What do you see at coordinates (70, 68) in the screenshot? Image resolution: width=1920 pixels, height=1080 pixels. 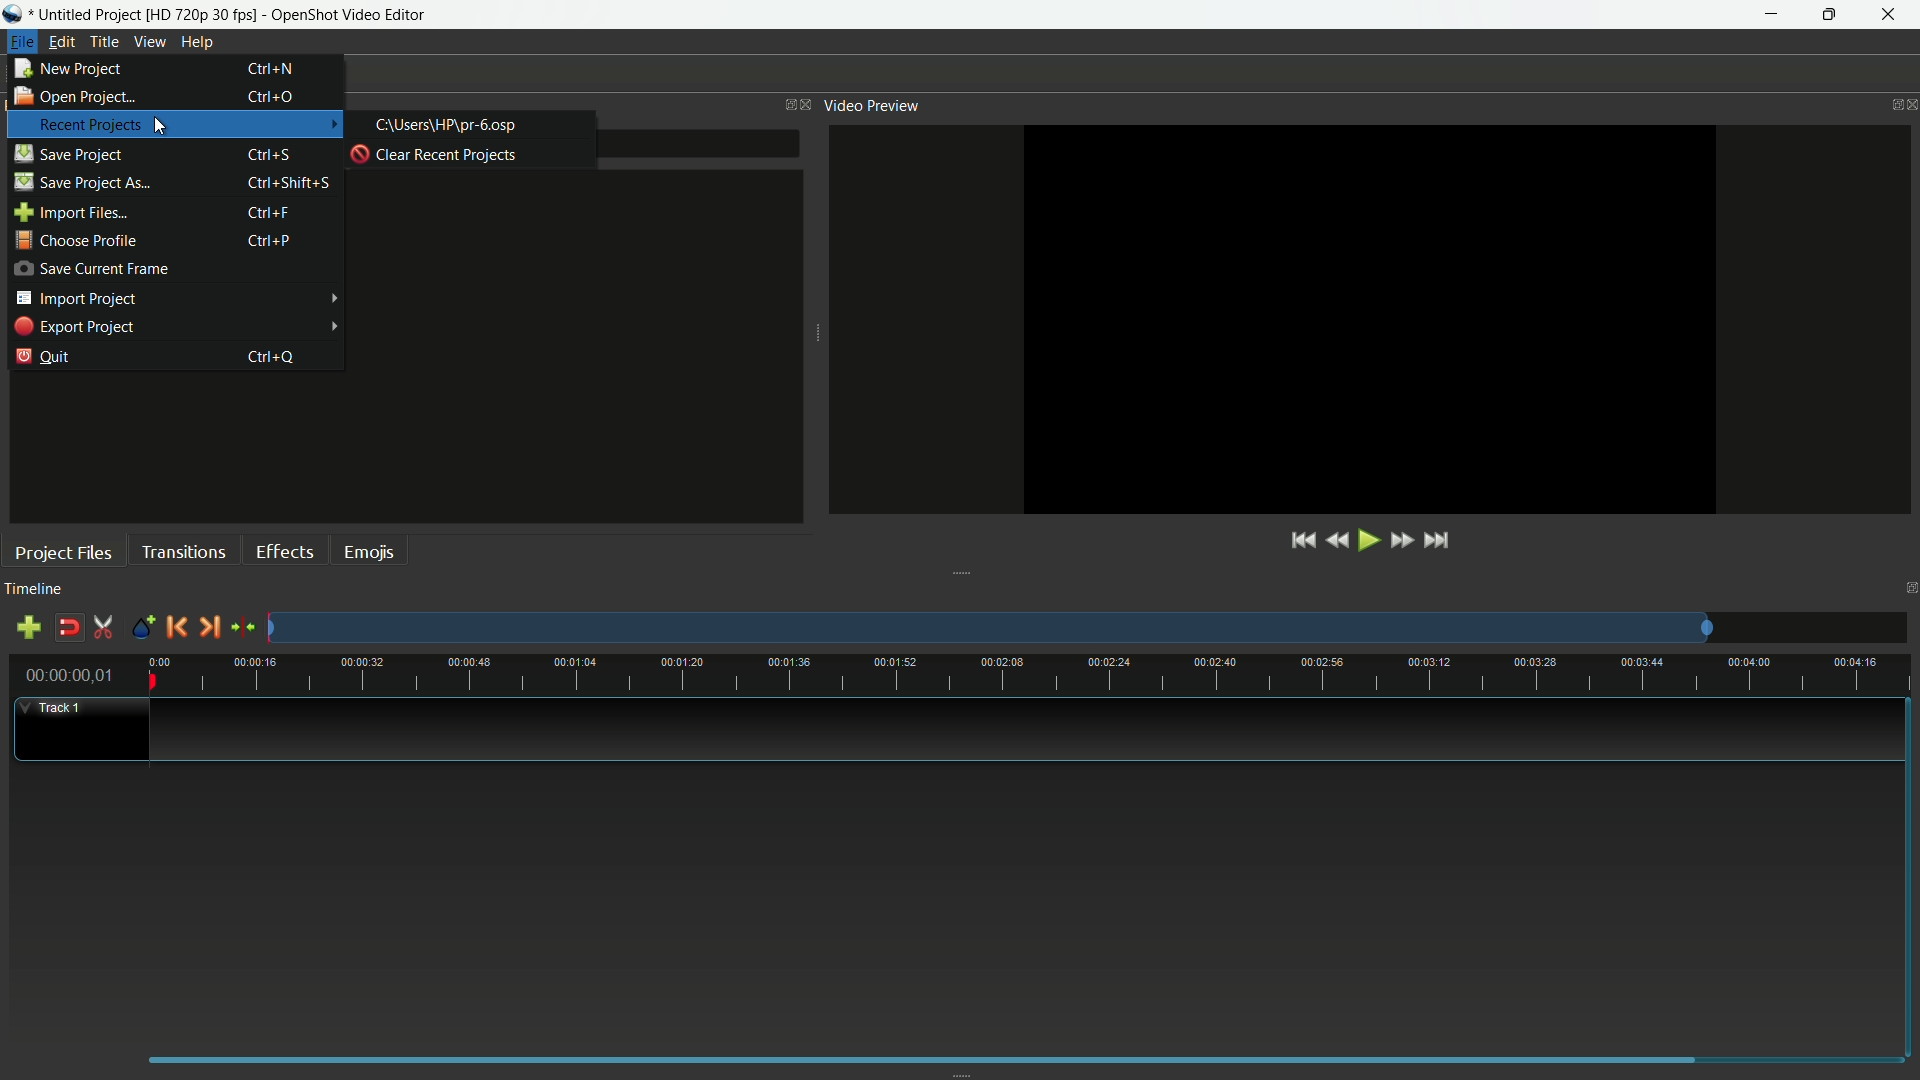 I see `new project` at bounding box center [70, 68].